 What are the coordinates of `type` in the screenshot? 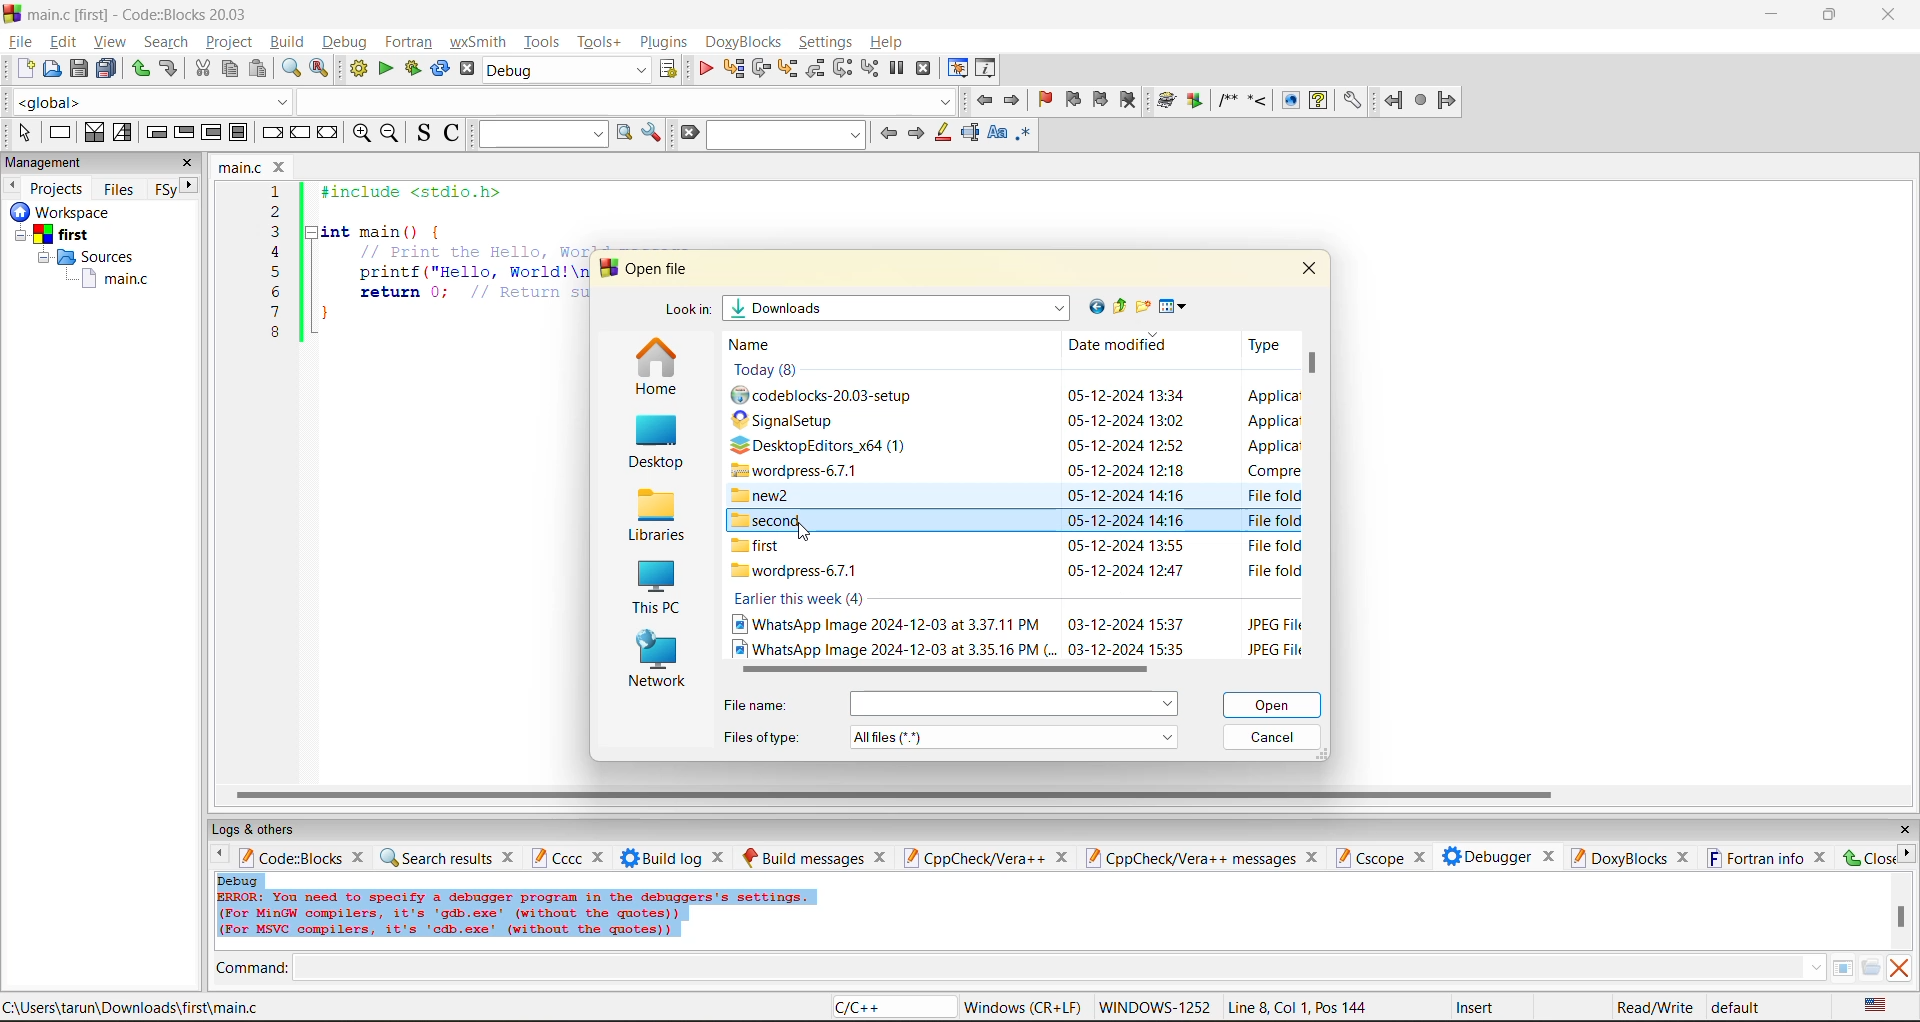 It's located at (1272, 572).